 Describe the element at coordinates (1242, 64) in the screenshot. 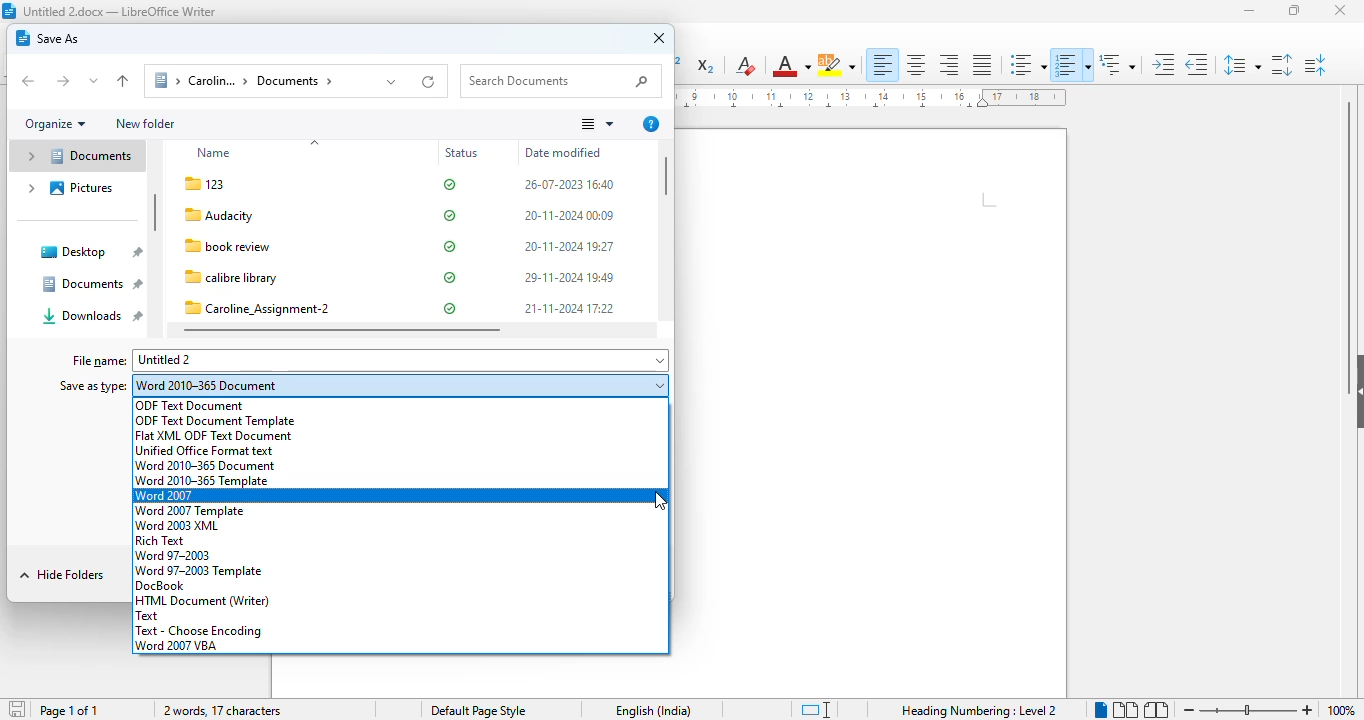

I see `set line spacing` at that location.